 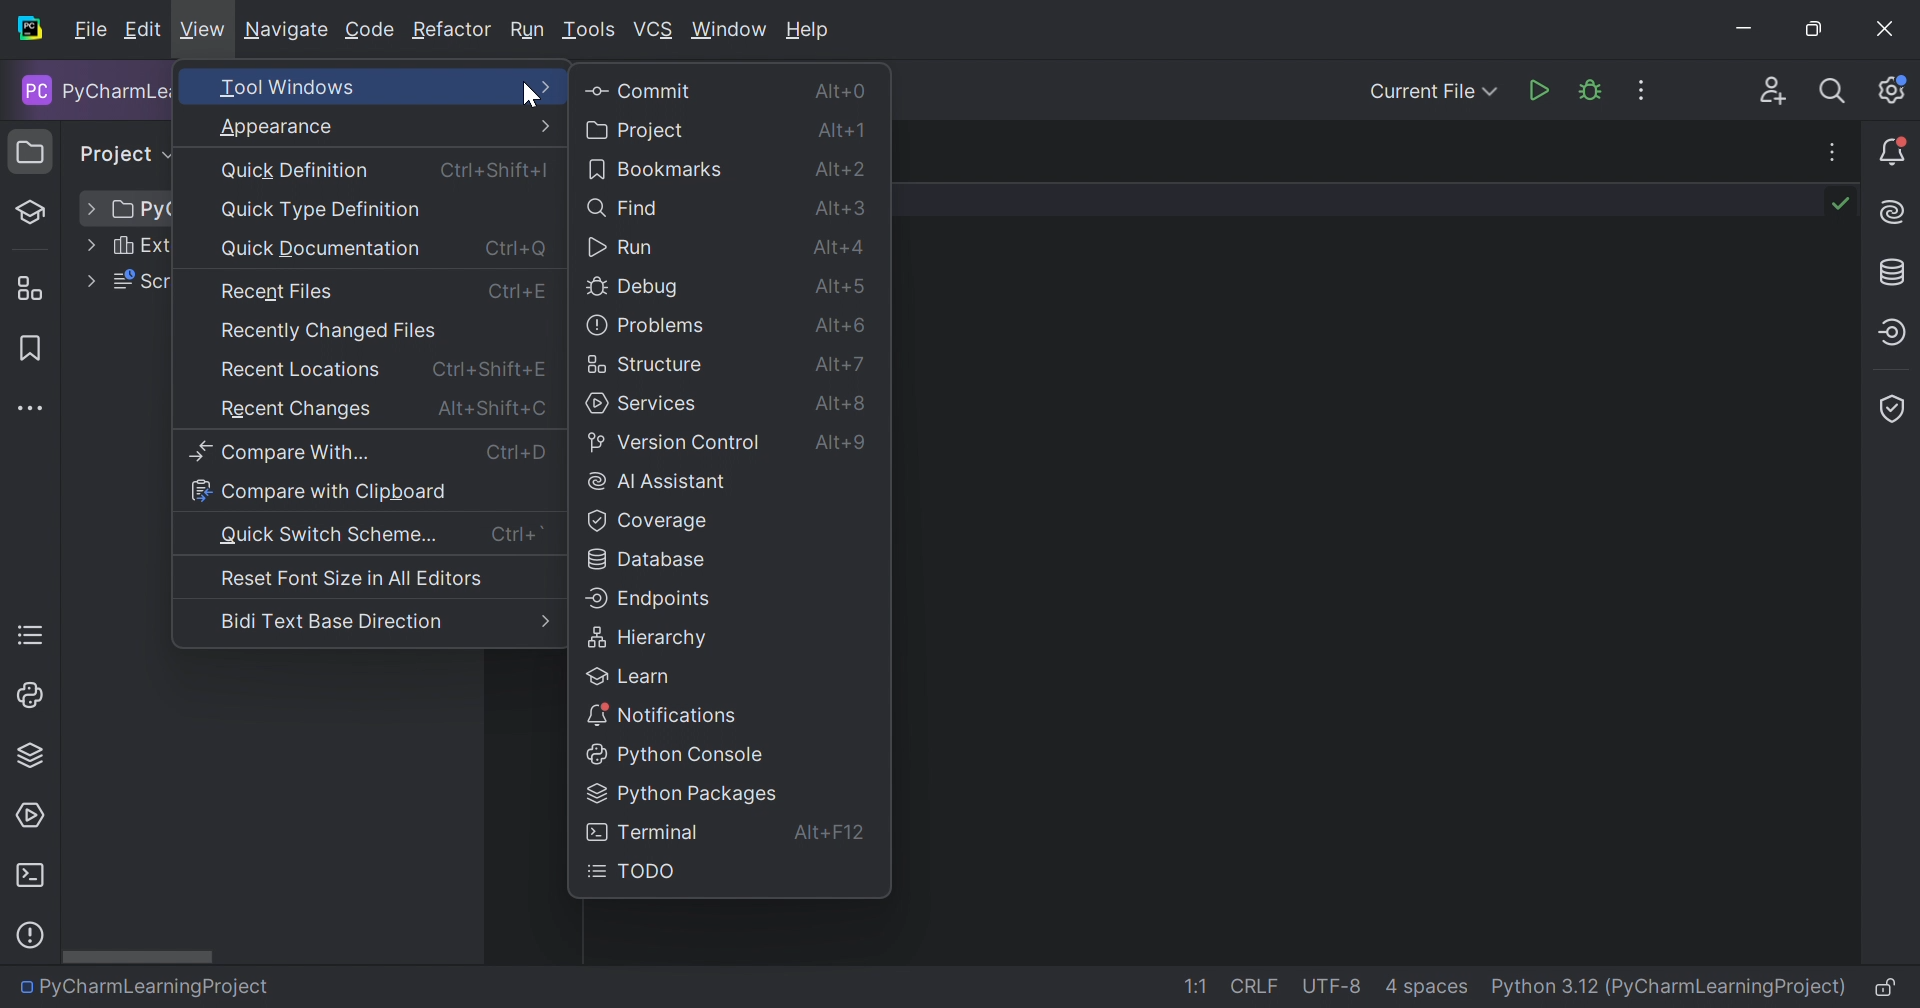 I want to click on Recently Changed Files, so click(x=329, y=331).